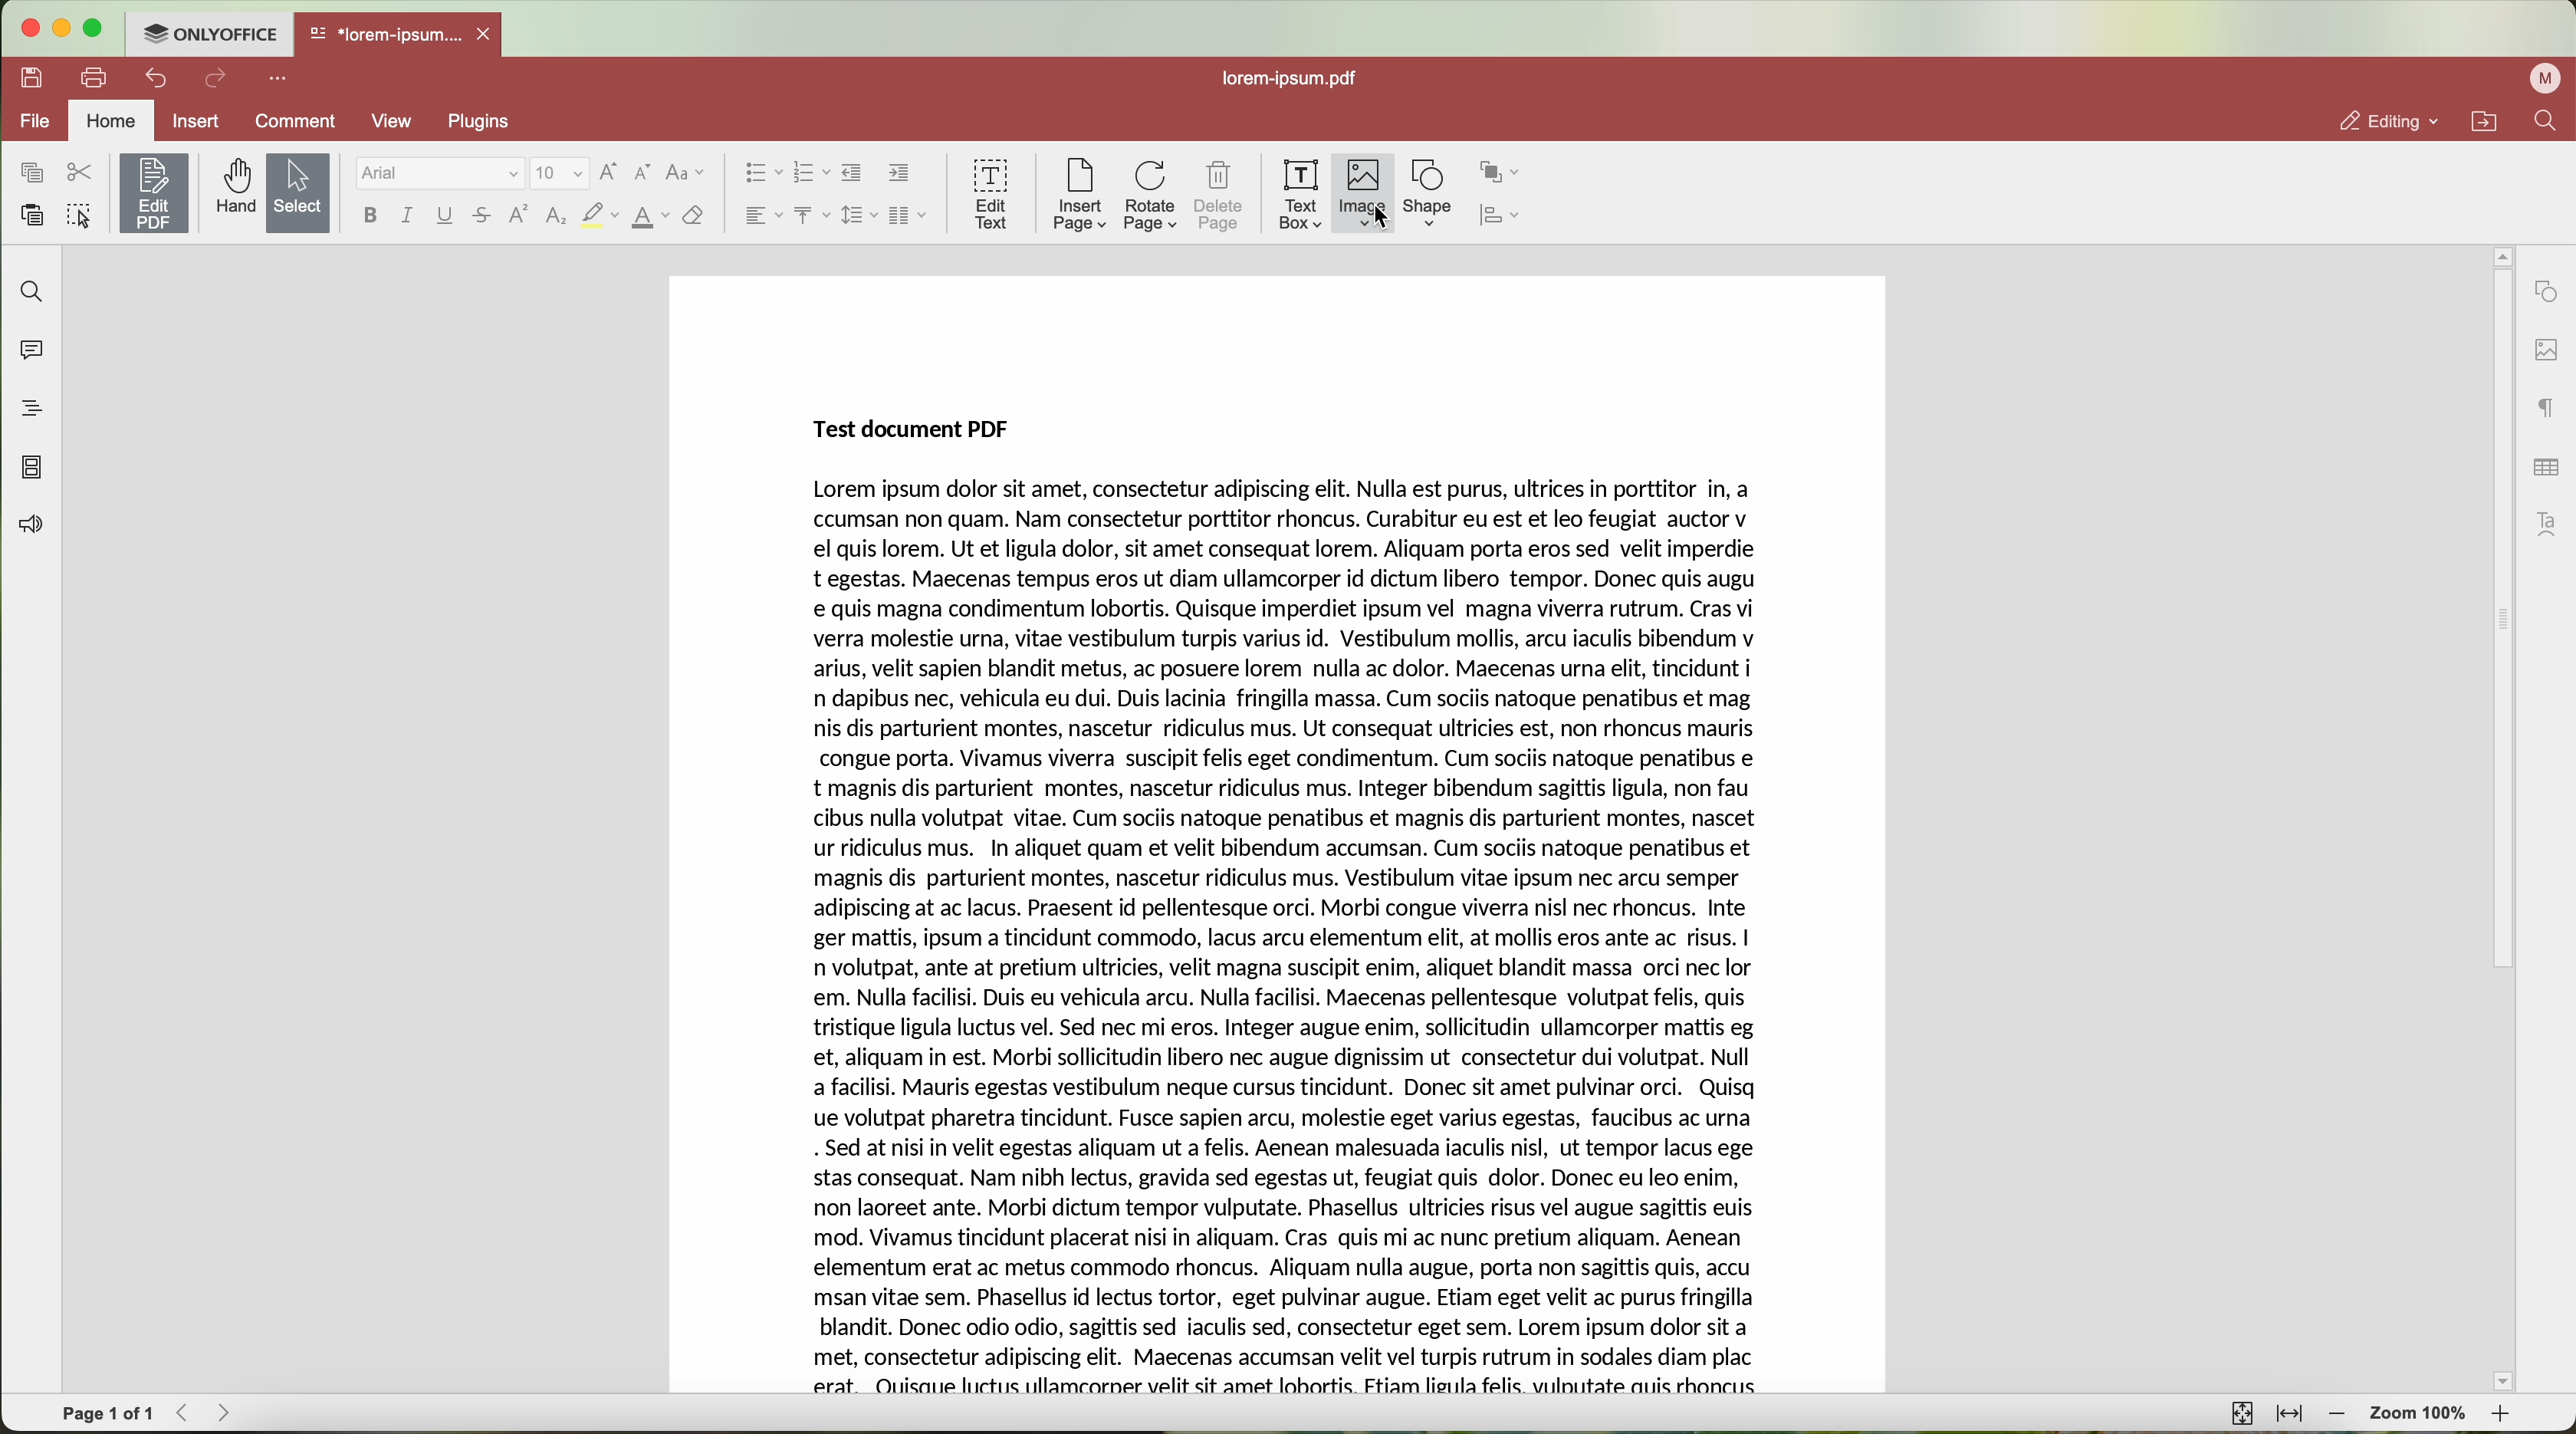  What do you see at coordinates (95, 28) in the screenshot?
I see `maximize` at bounding box center [95, 28].